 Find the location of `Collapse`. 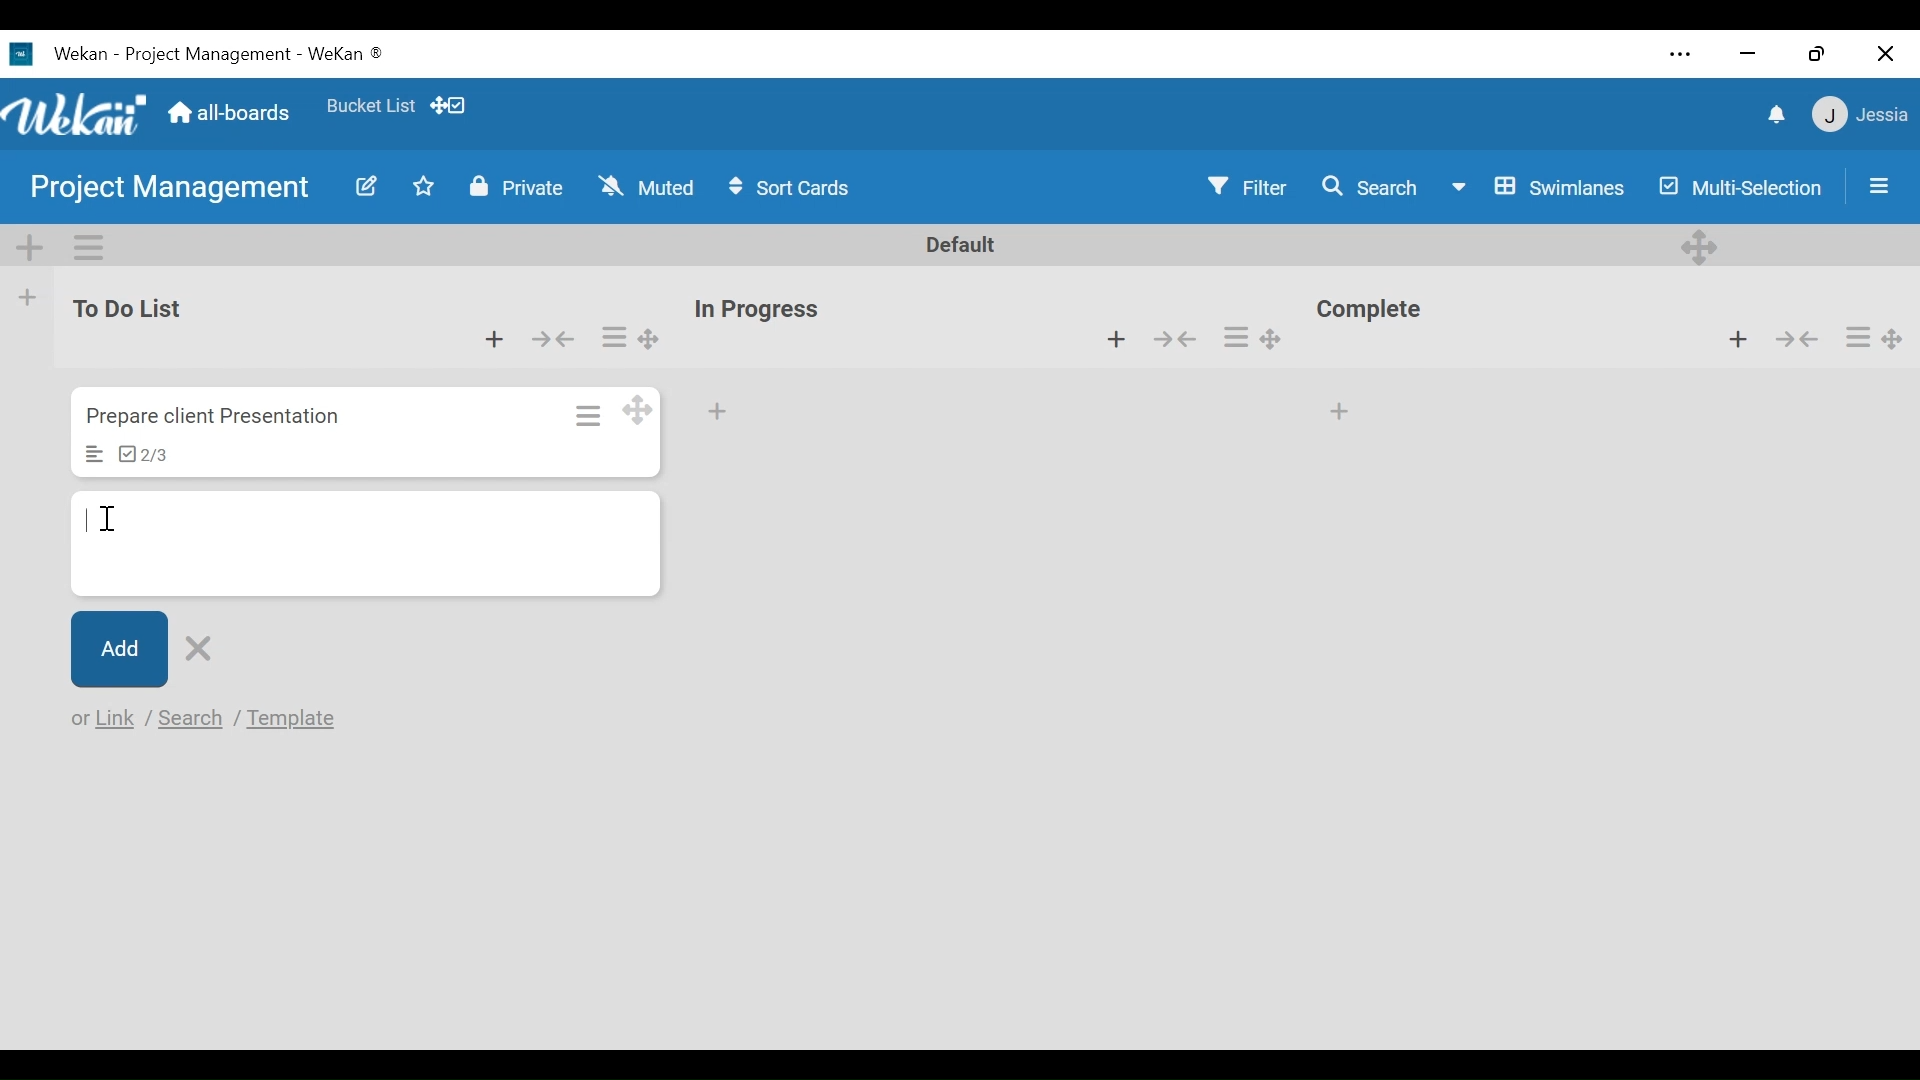

Collapse is located at coordinates (1181, 341).